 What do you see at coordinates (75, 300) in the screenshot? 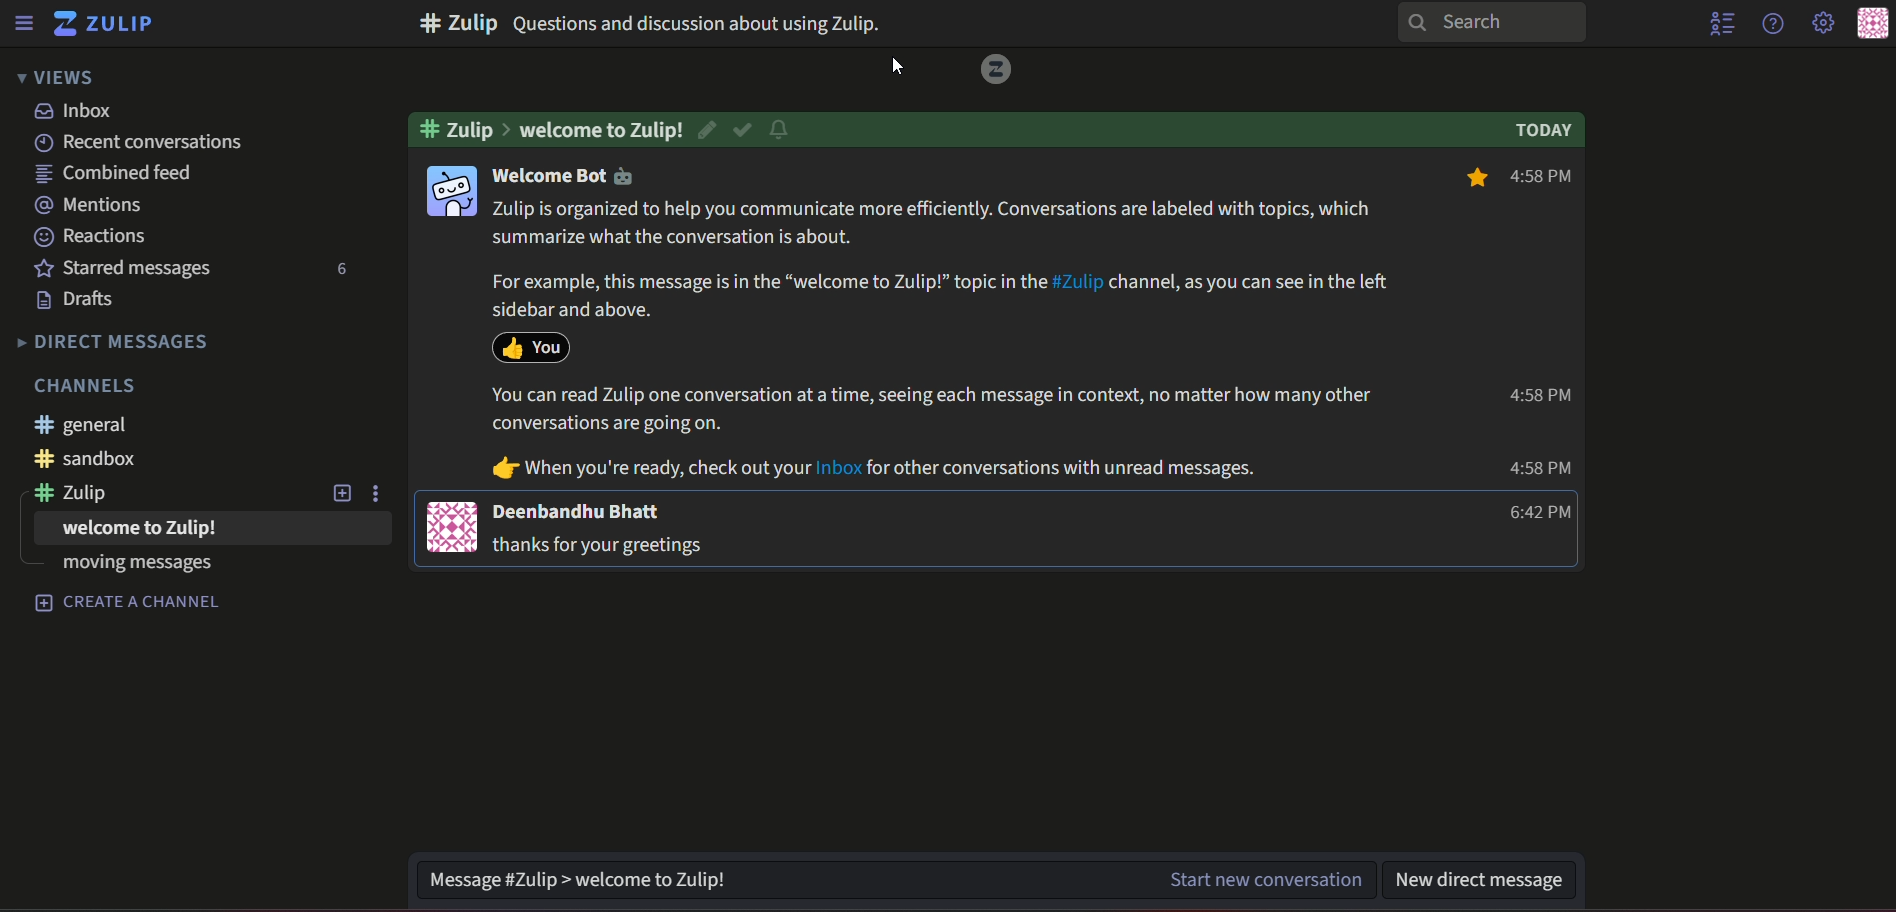
I see `Drafts` at bounding box center [75, 300].